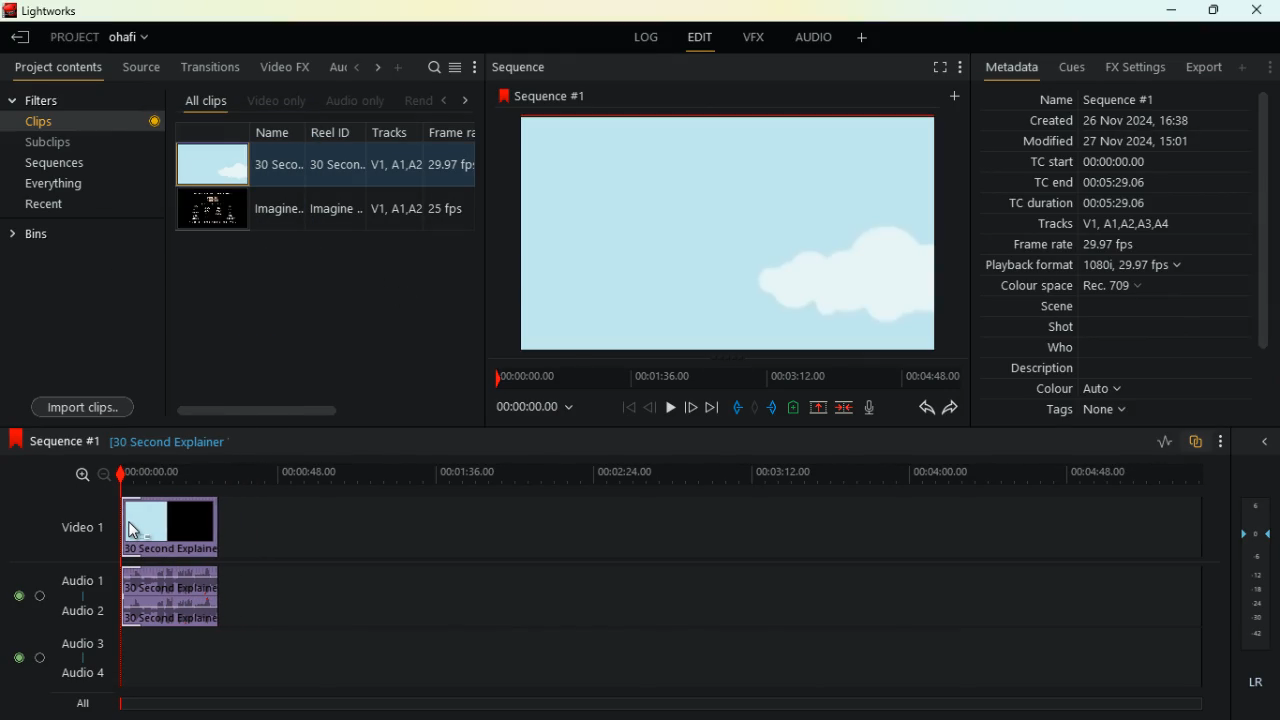  I want to click on leave, so click(21, 39).